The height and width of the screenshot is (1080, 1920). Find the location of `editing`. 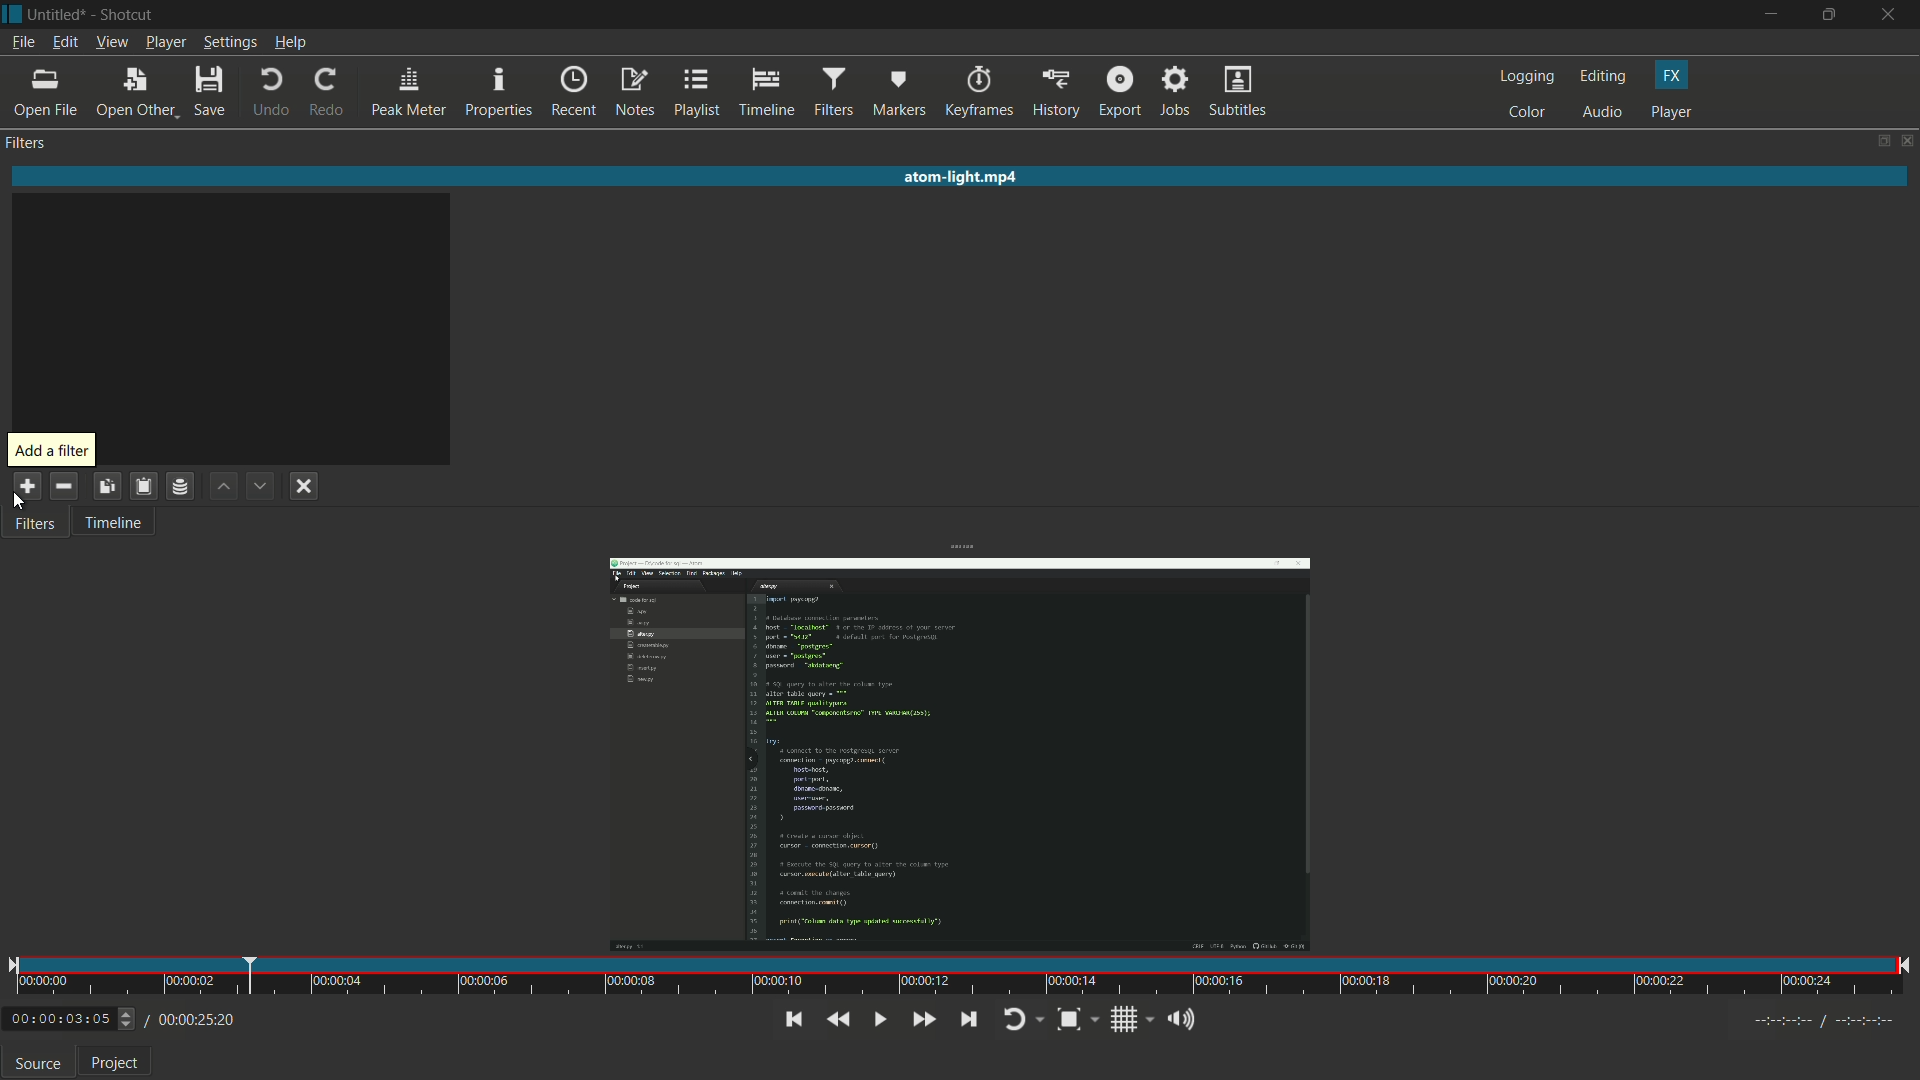

editing is located at coordinates (1604, 77).